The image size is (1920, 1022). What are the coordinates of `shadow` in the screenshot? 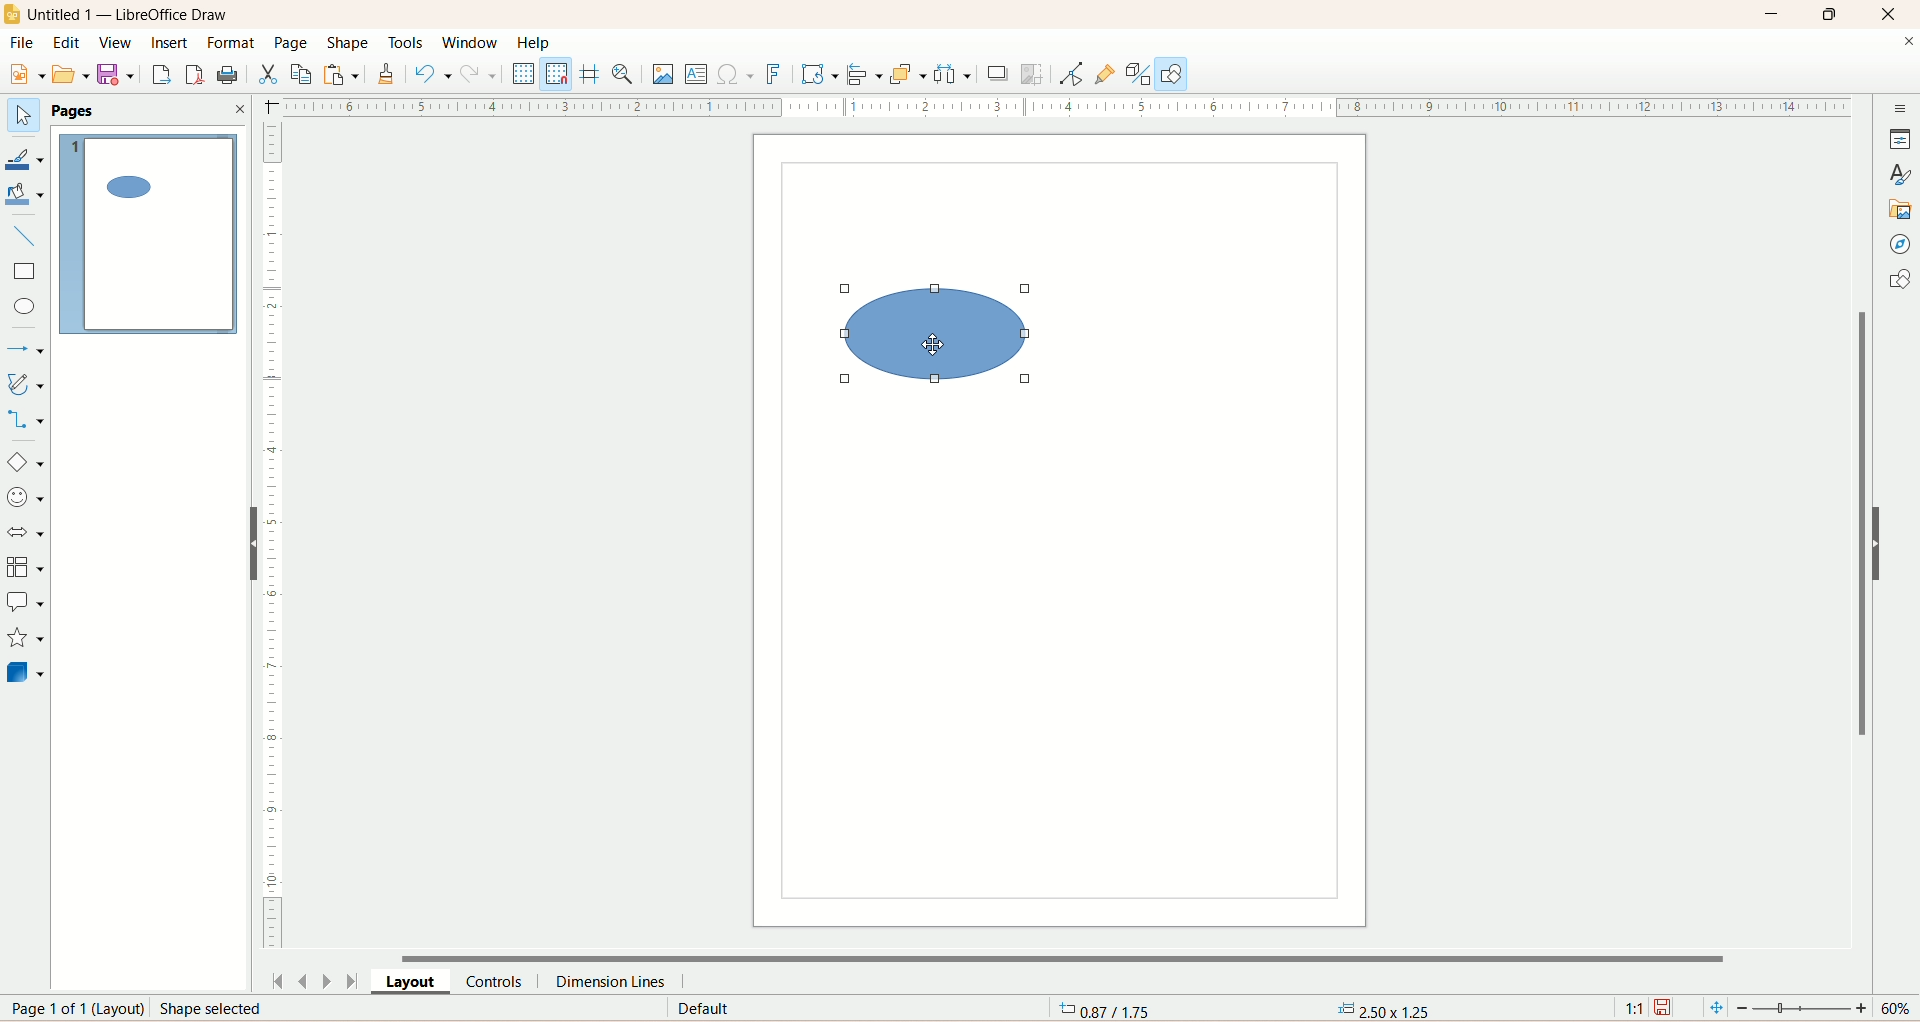 It's located at (995, 76).